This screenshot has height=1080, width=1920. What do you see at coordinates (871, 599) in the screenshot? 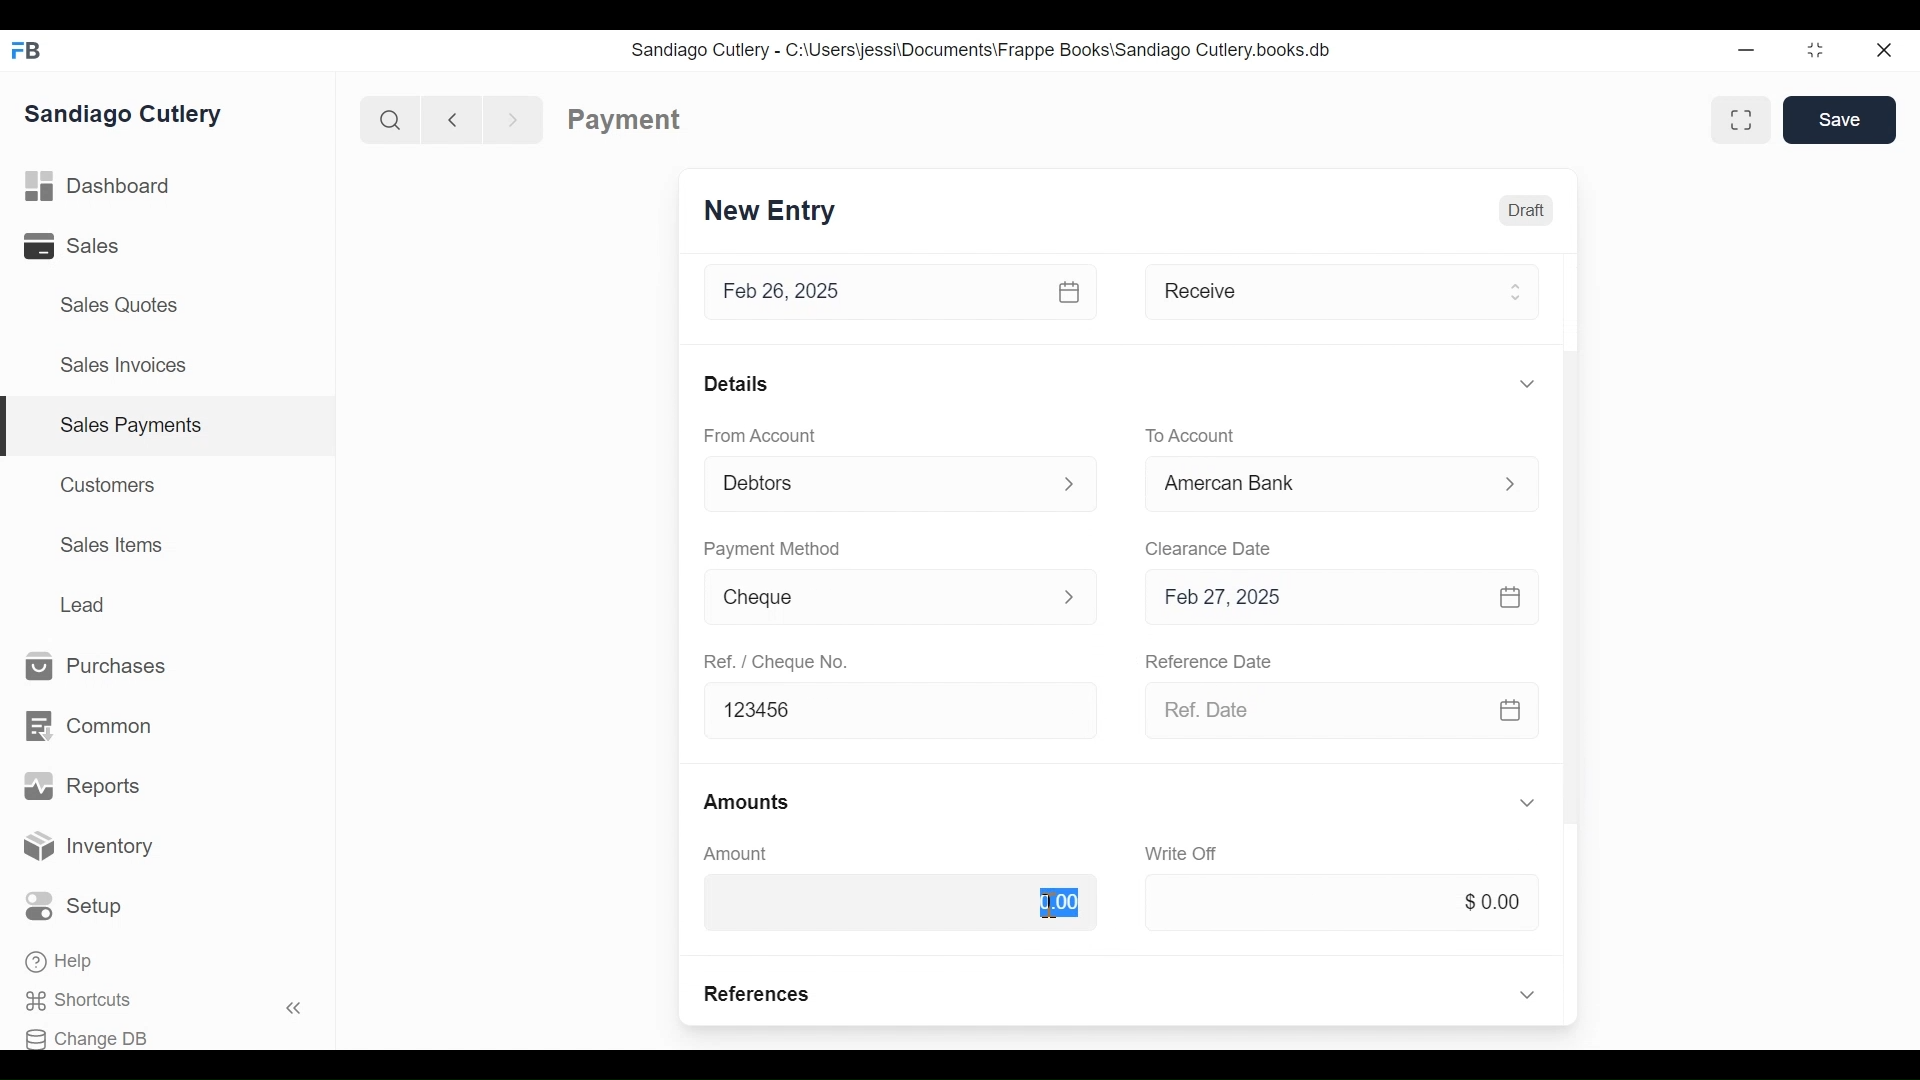
I see `Cheque` at bounding box center [871, 599].